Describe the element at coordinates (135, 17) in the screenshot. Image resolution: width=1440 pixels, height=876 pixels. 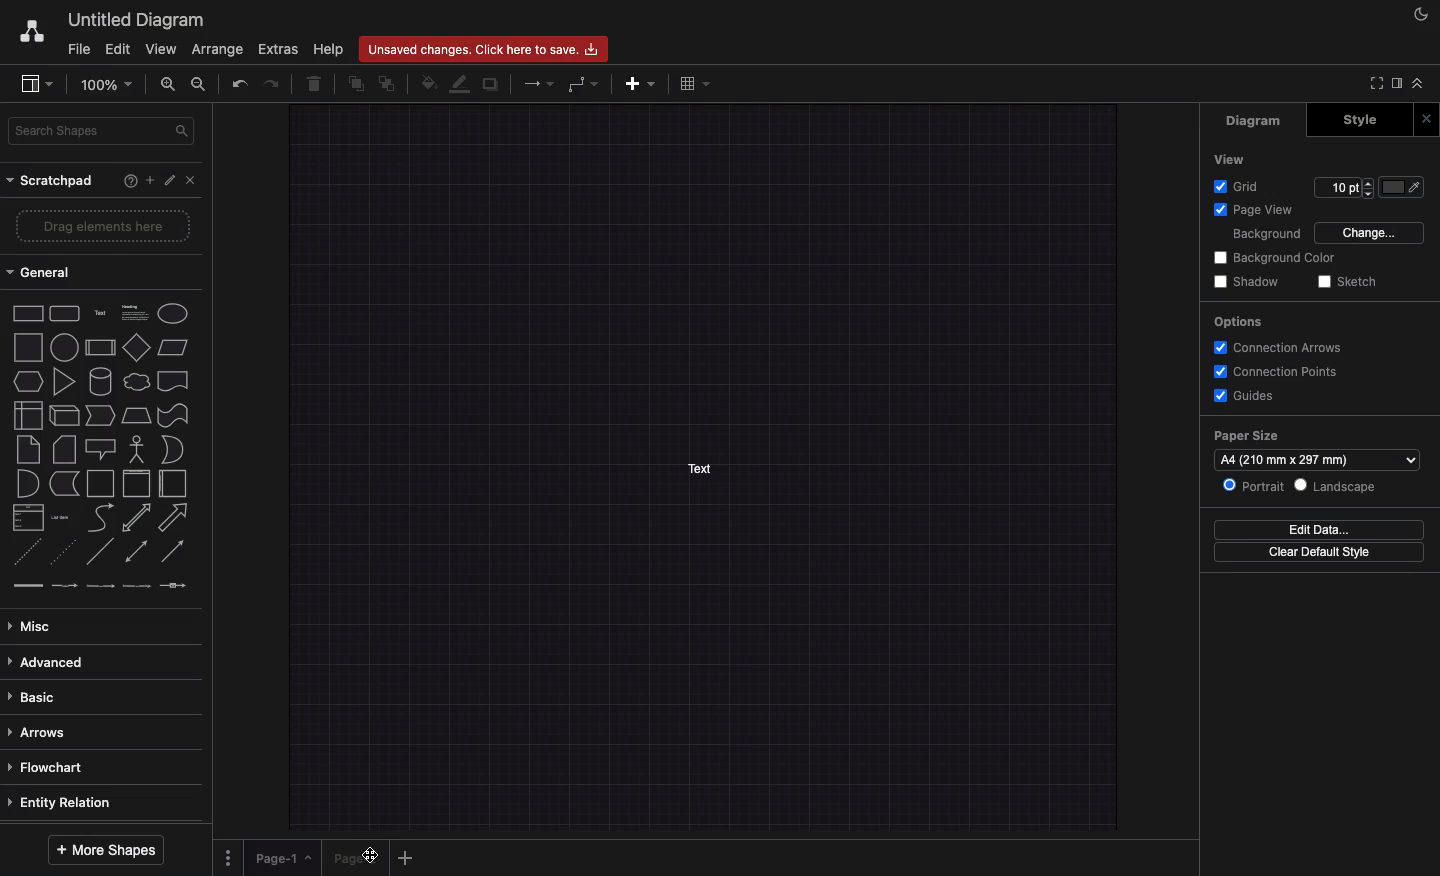
I see `Untitled diagram` at that location.